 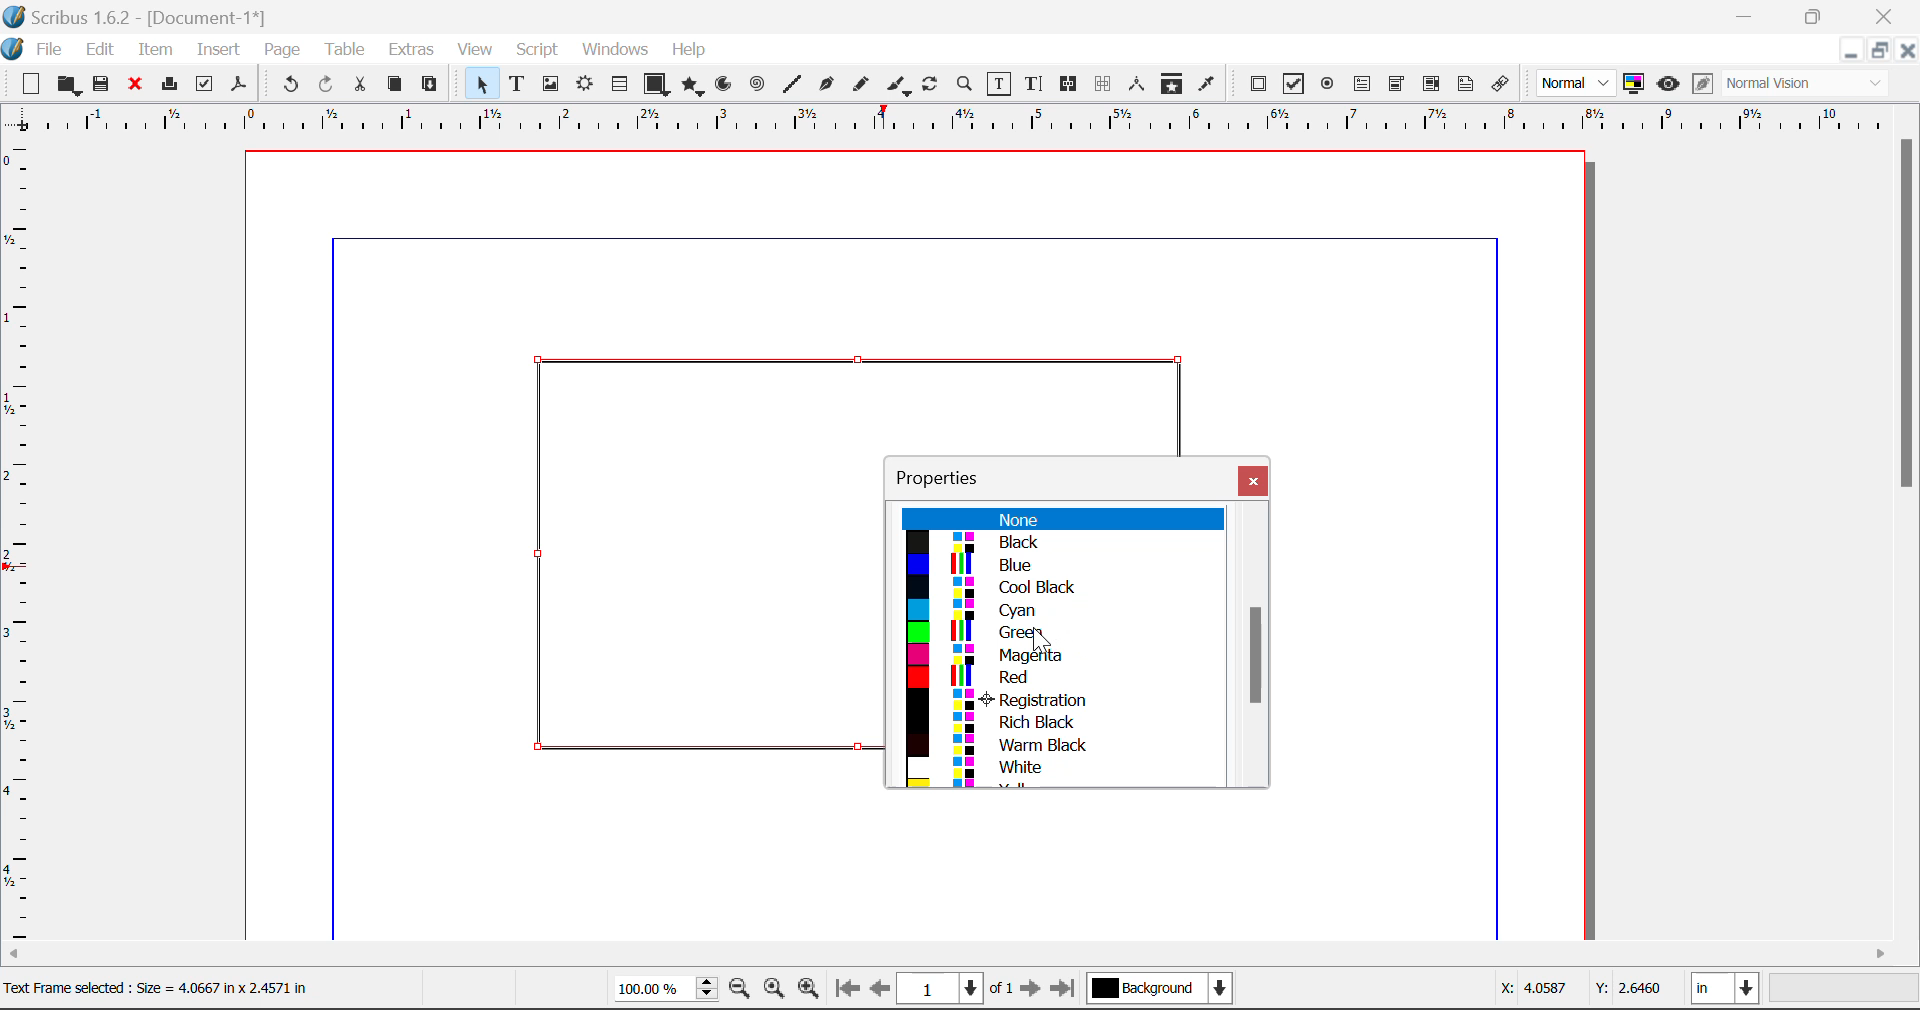 I want to click on Extras, so click(x=413, y=50).